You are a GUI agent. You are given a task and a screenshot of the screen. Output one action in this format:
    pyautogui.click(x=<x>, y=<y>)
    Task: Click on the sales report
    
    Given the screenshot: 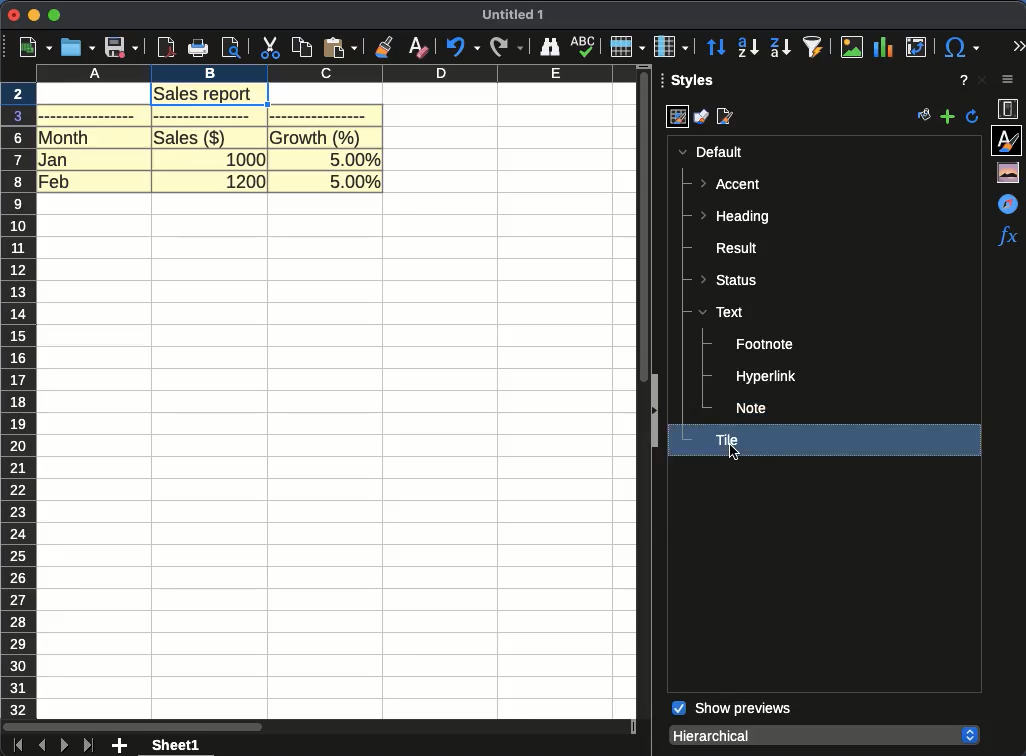 What is the action you would take?
    pyautogui.click(x=210, y=94)
    